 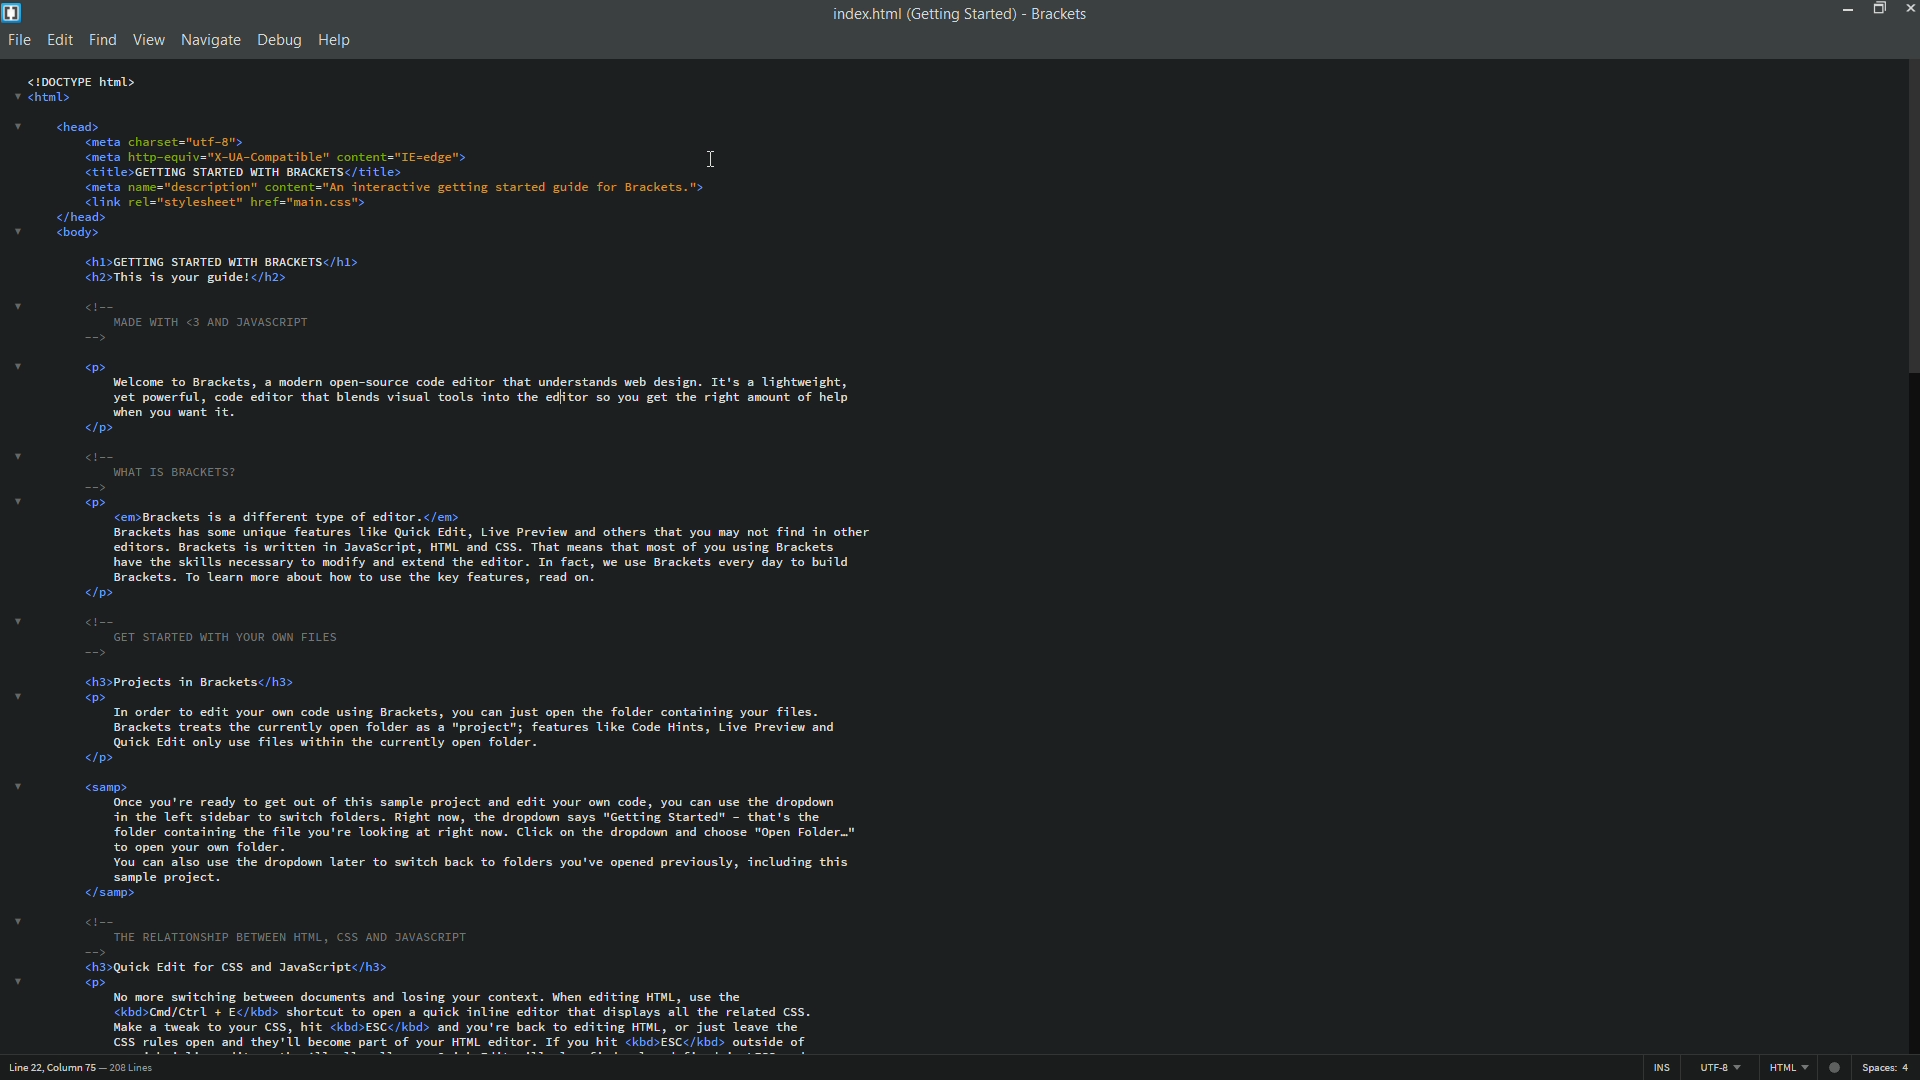 What do you see at coordinates (1788, 1067) in the screenshot?
I see `HTML` at bounding box center [1788, 1067].